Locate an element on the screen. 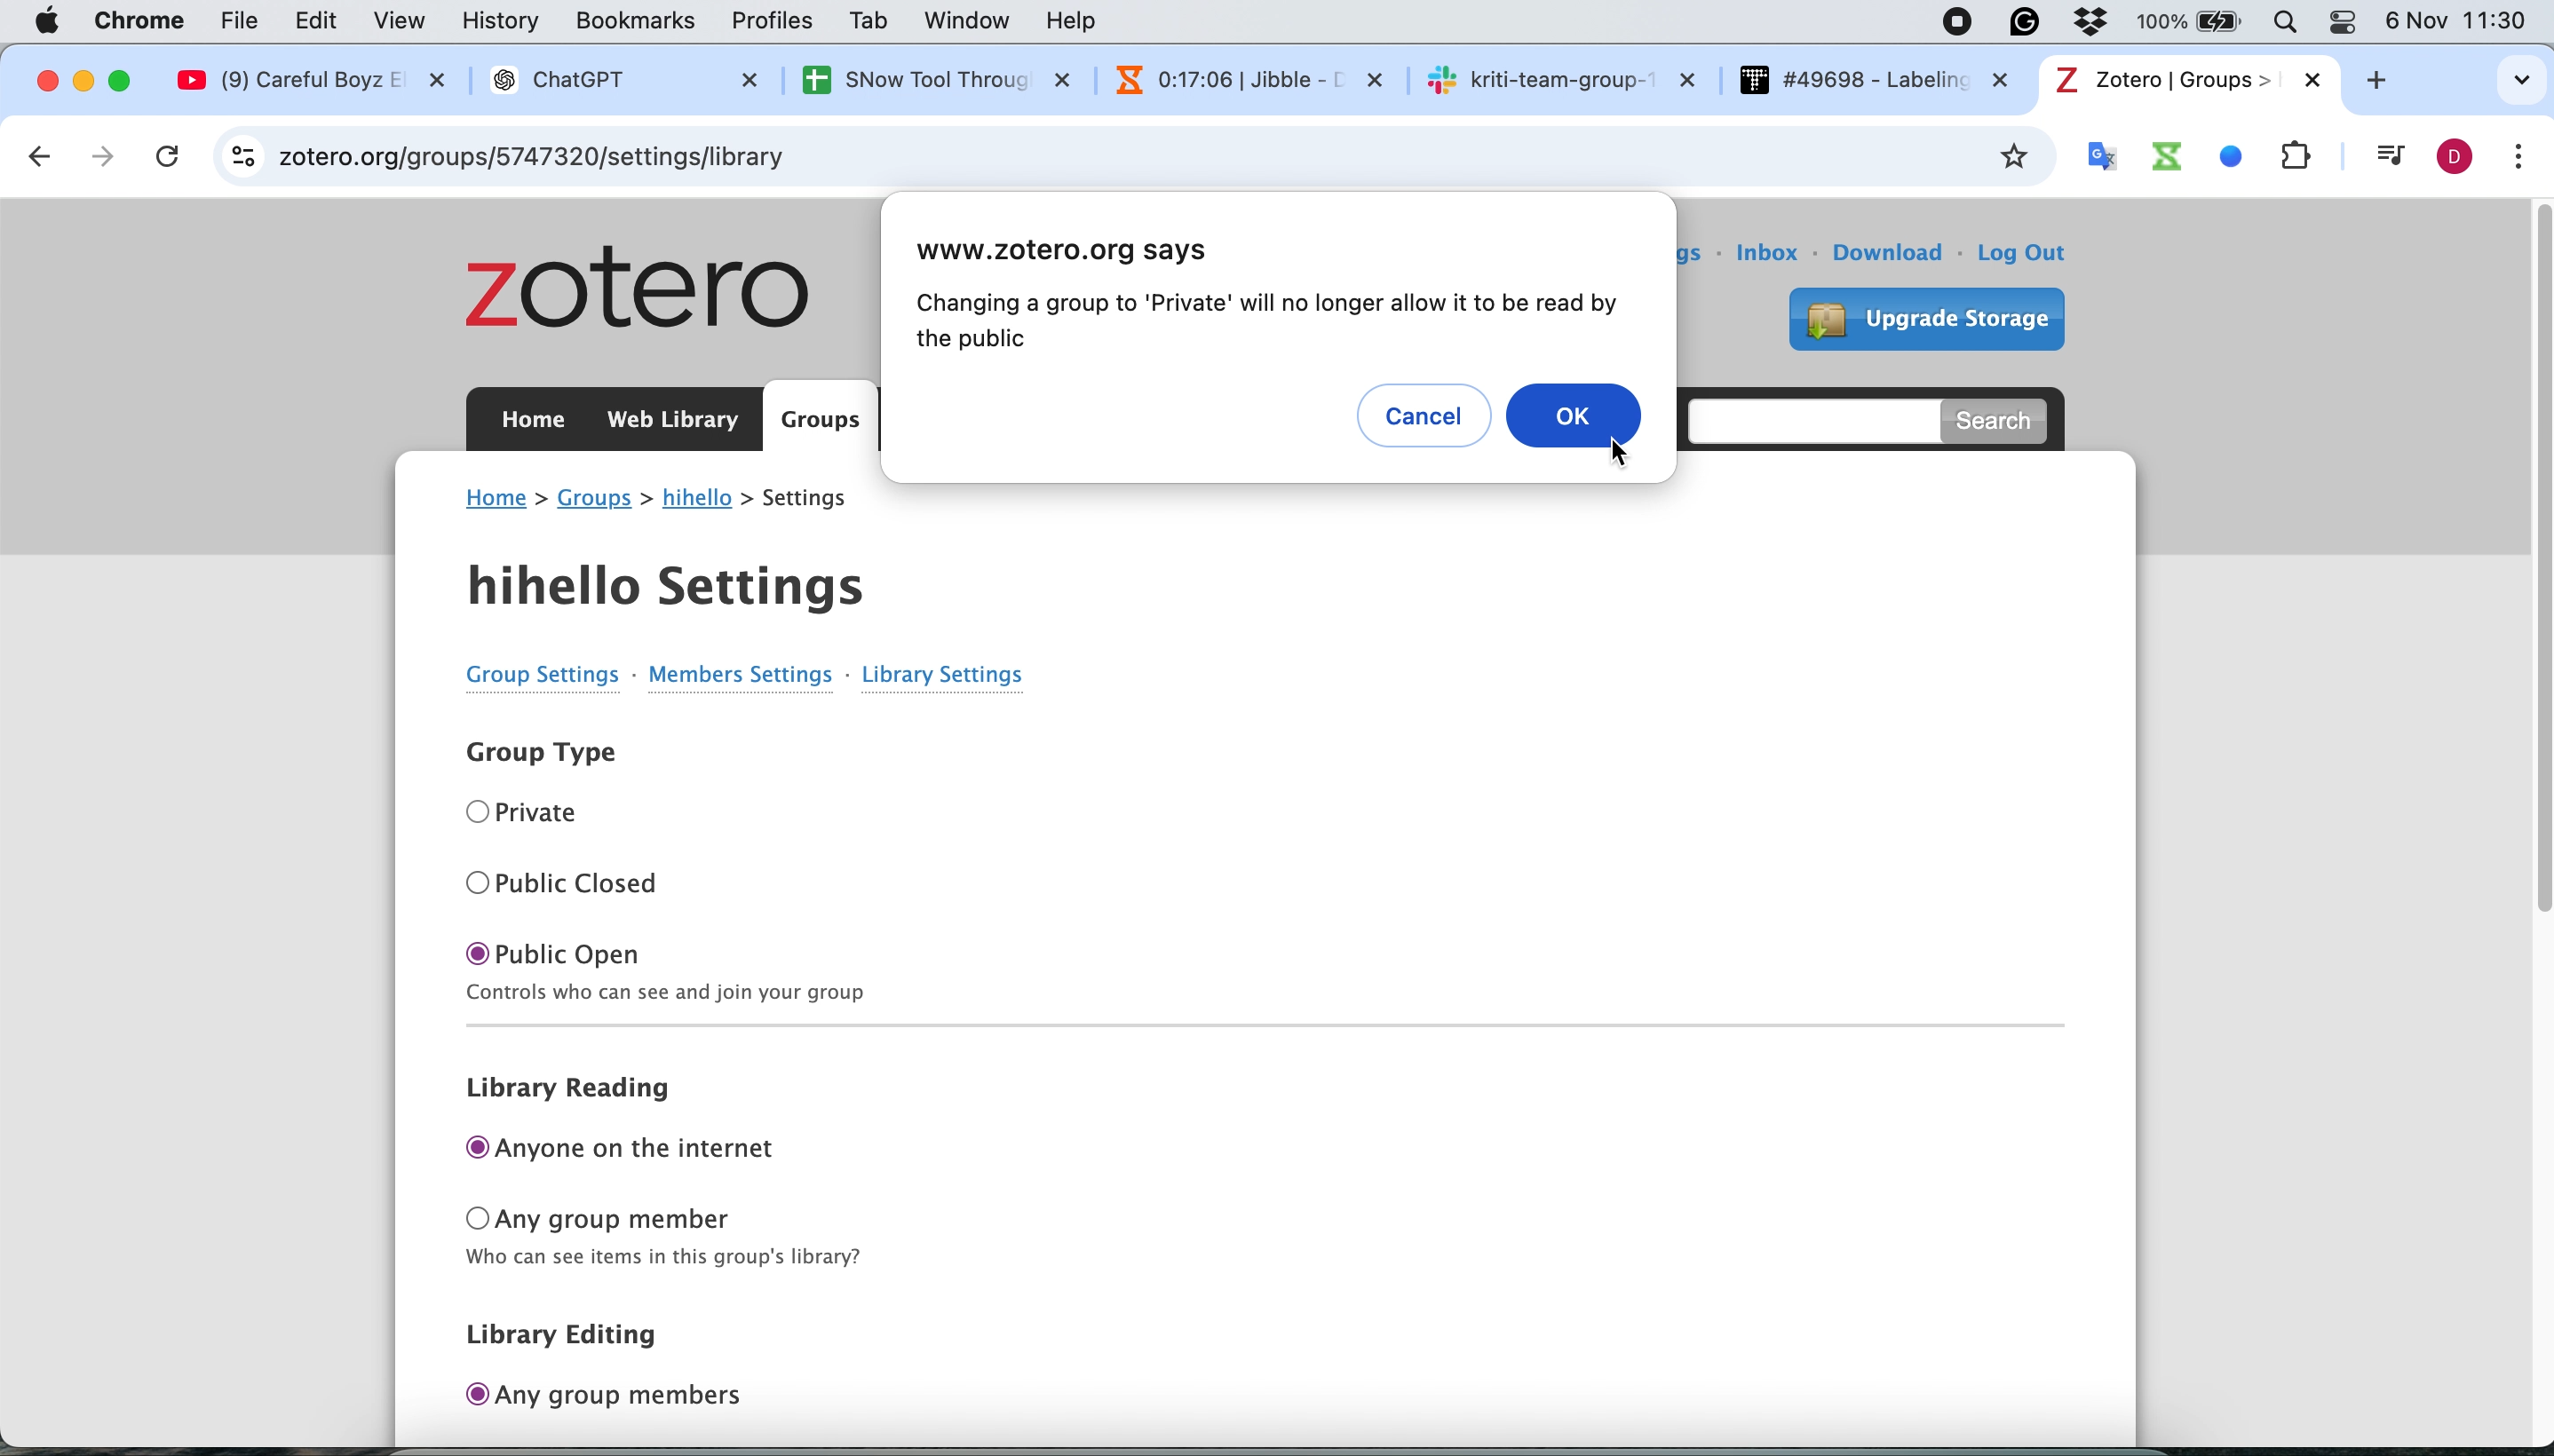 The height and width of the screenshot is (1456, 2554). edit is located at coordinates (315, 22).